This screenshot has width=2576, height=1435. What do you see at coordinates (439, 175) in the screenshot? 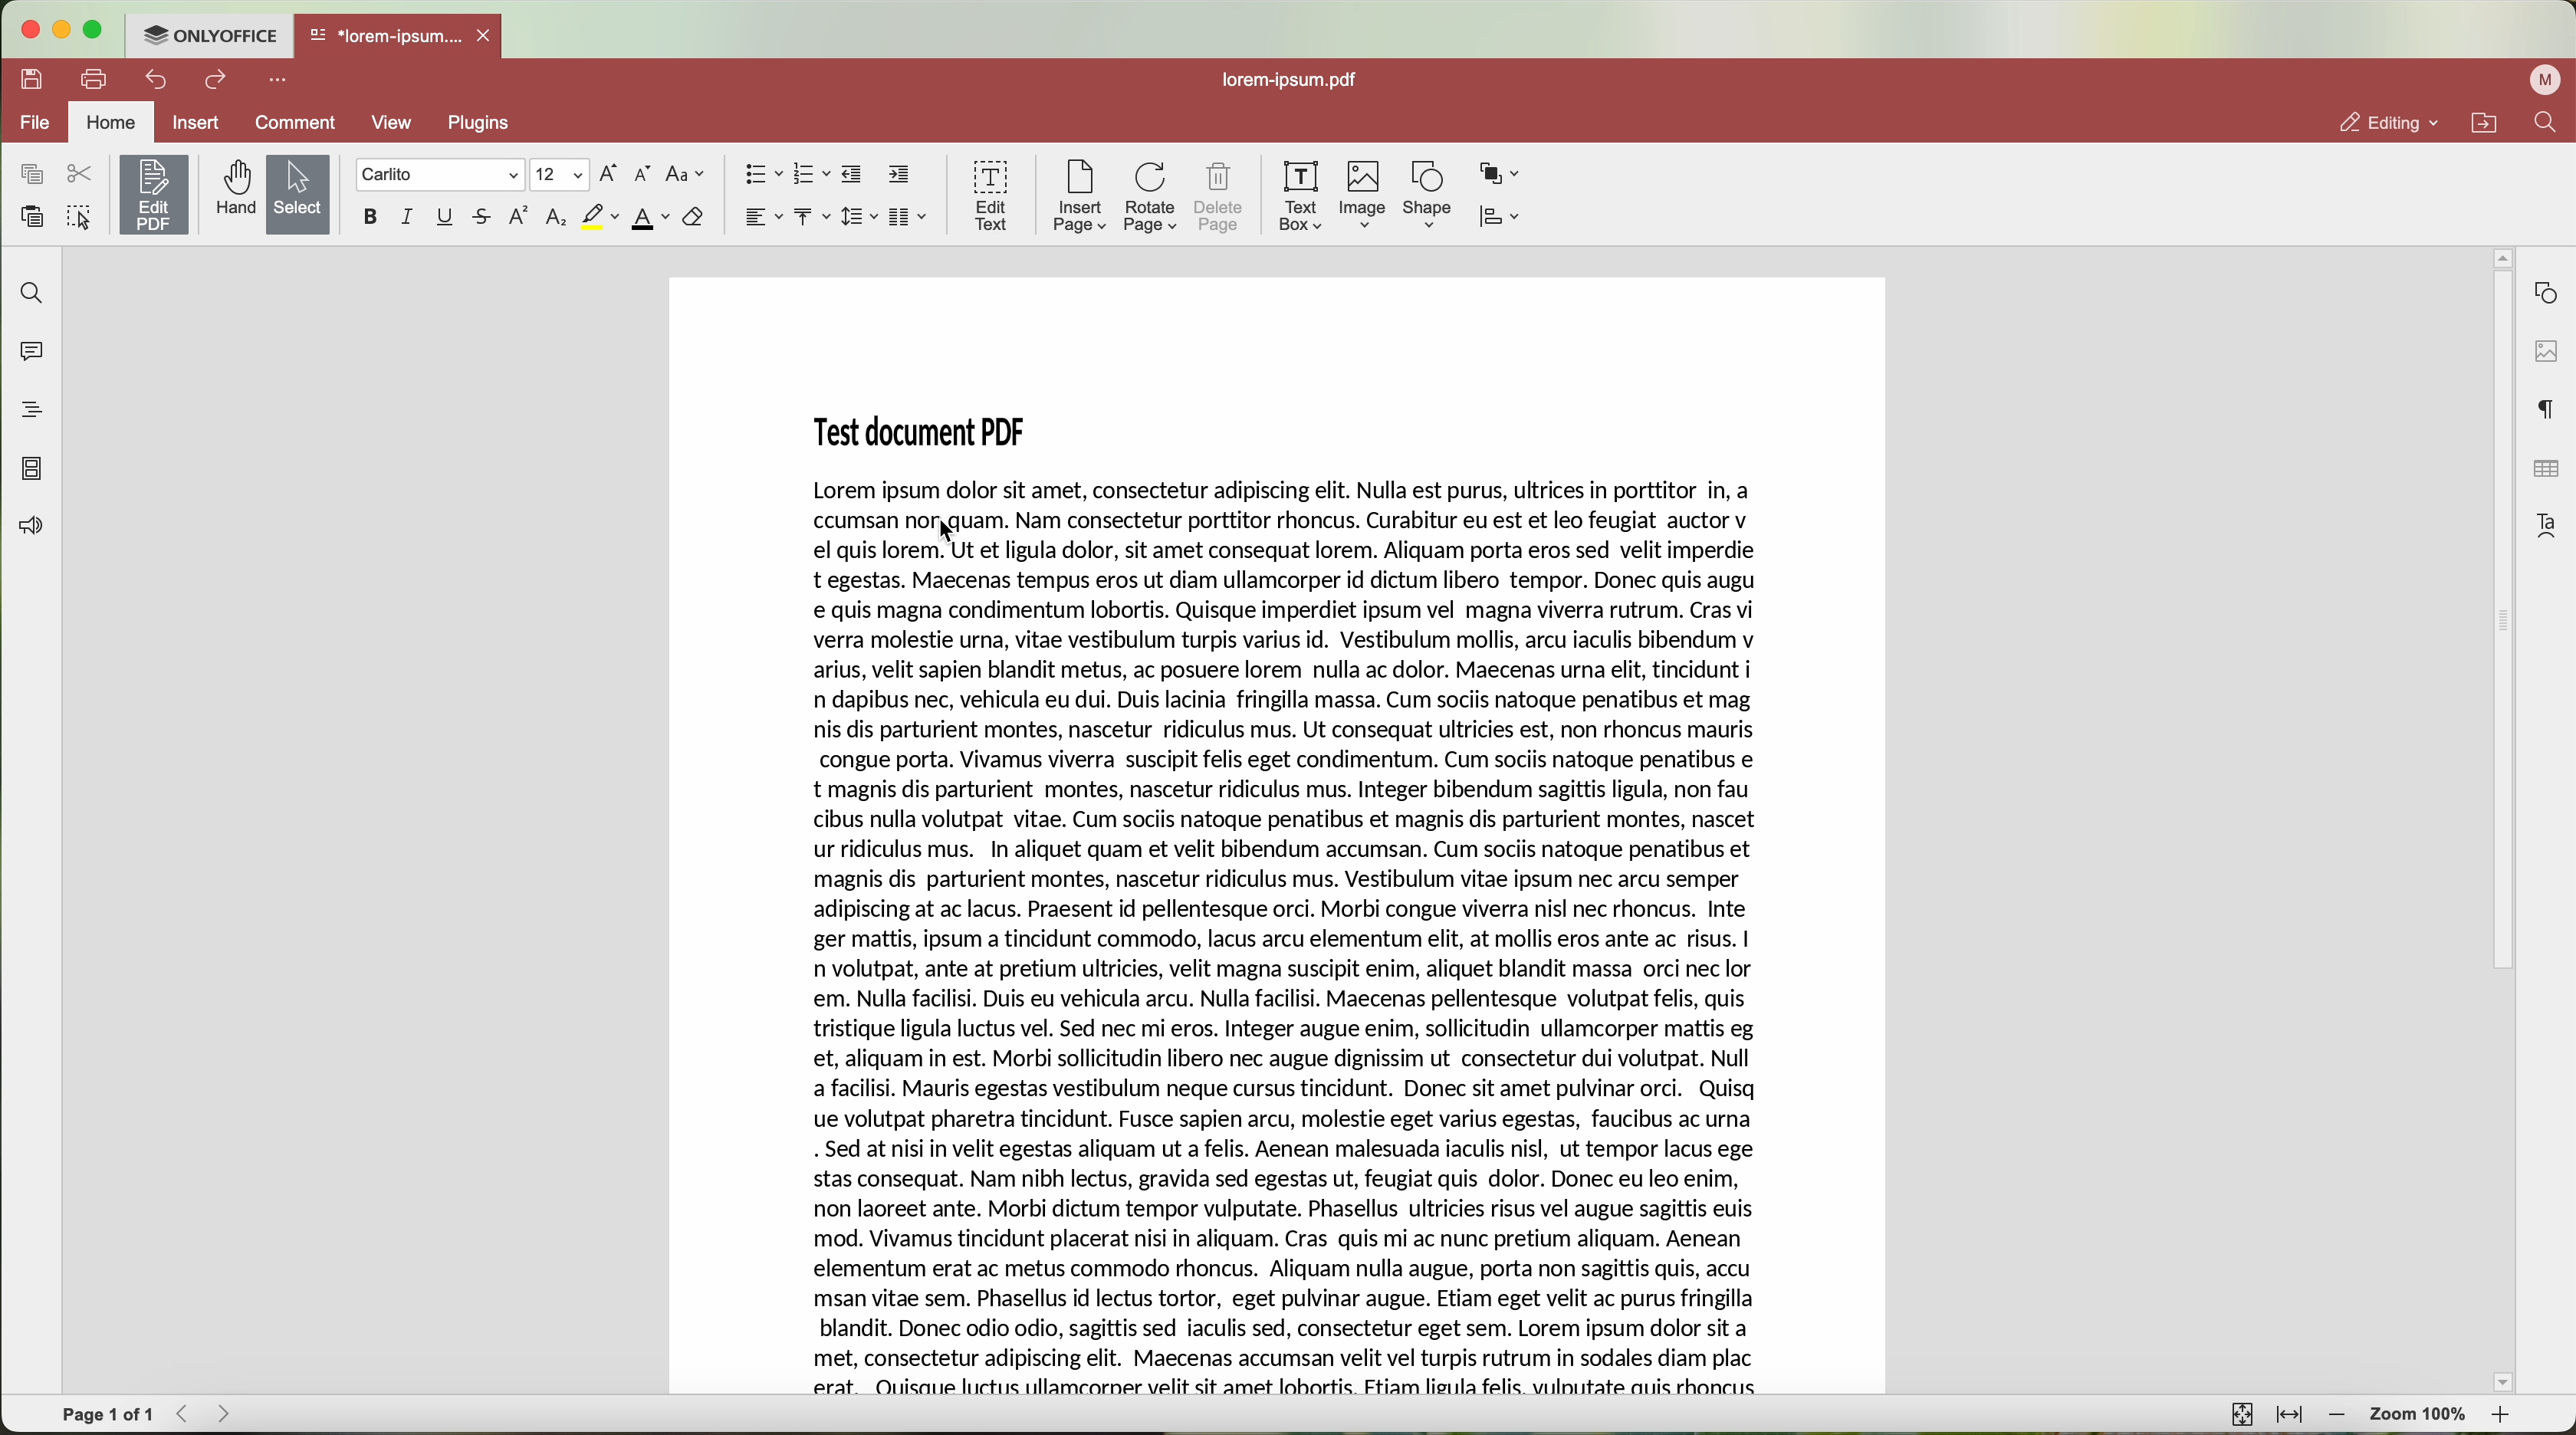
I see `font type` at bounding box center [439, 175].